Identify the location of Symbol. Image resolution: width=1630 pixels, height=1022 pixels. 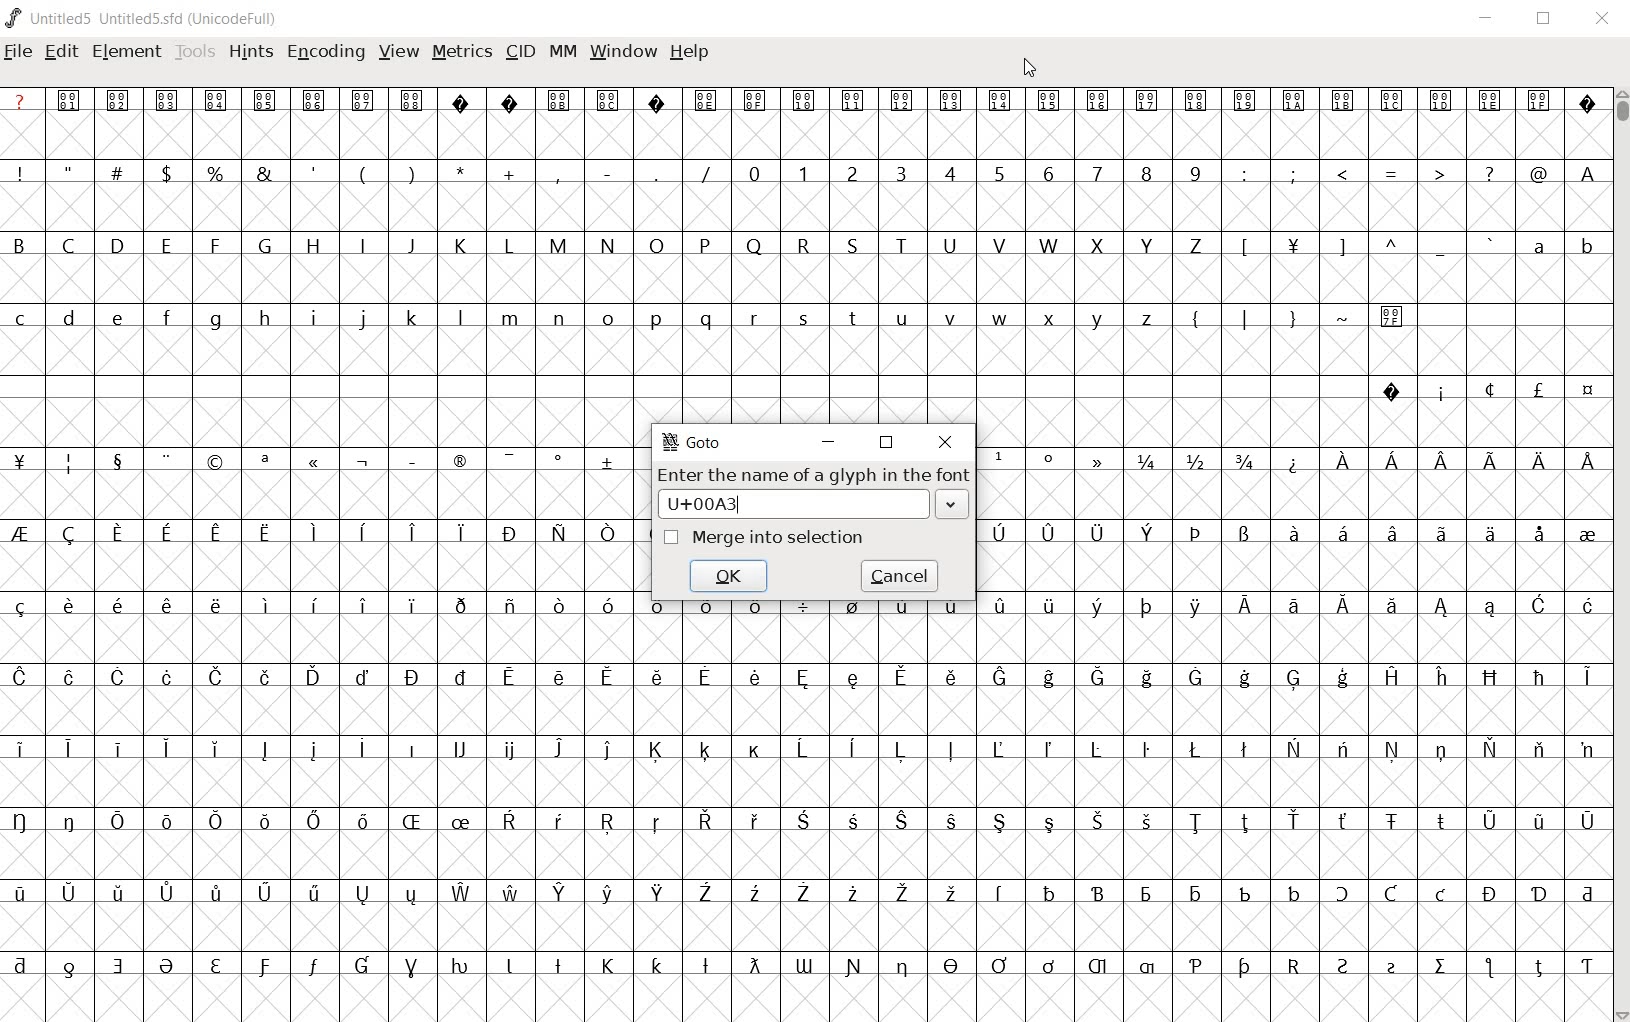
(362, 750).